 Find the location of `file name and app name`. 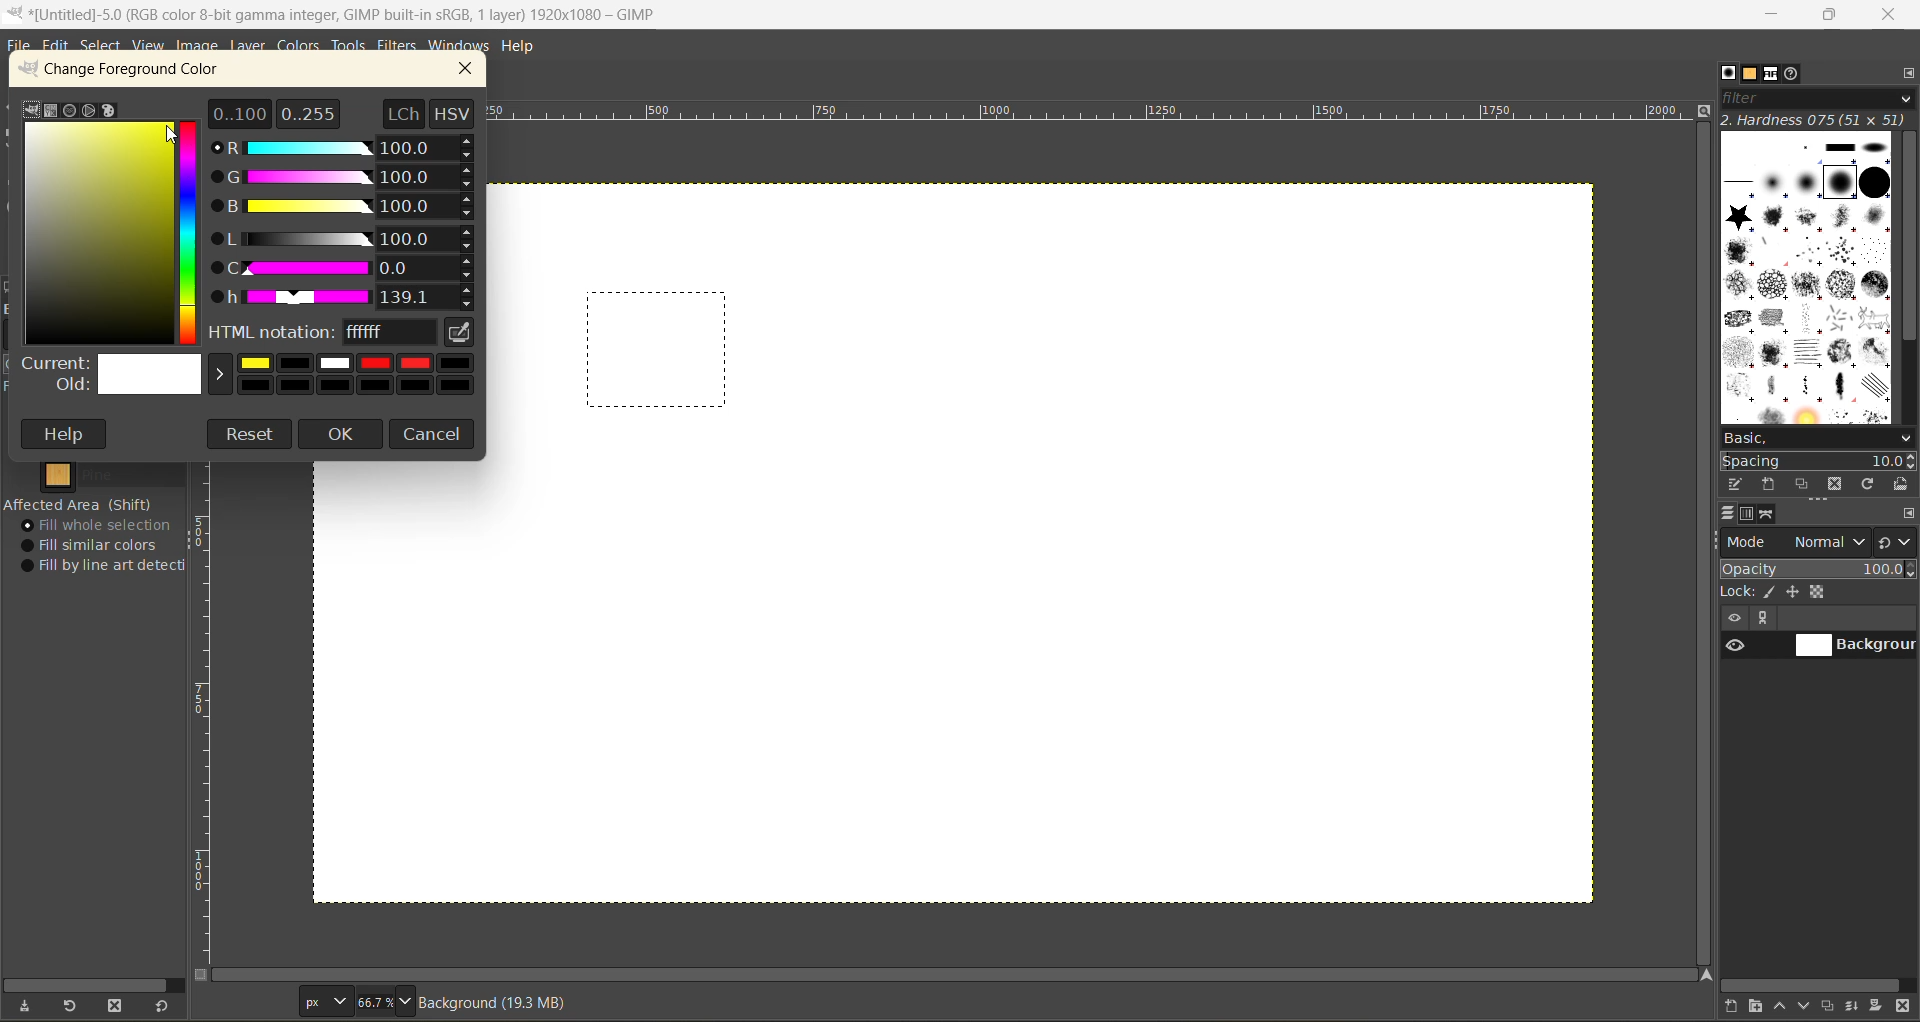

file name and app name is located at coordinates (353, 14).